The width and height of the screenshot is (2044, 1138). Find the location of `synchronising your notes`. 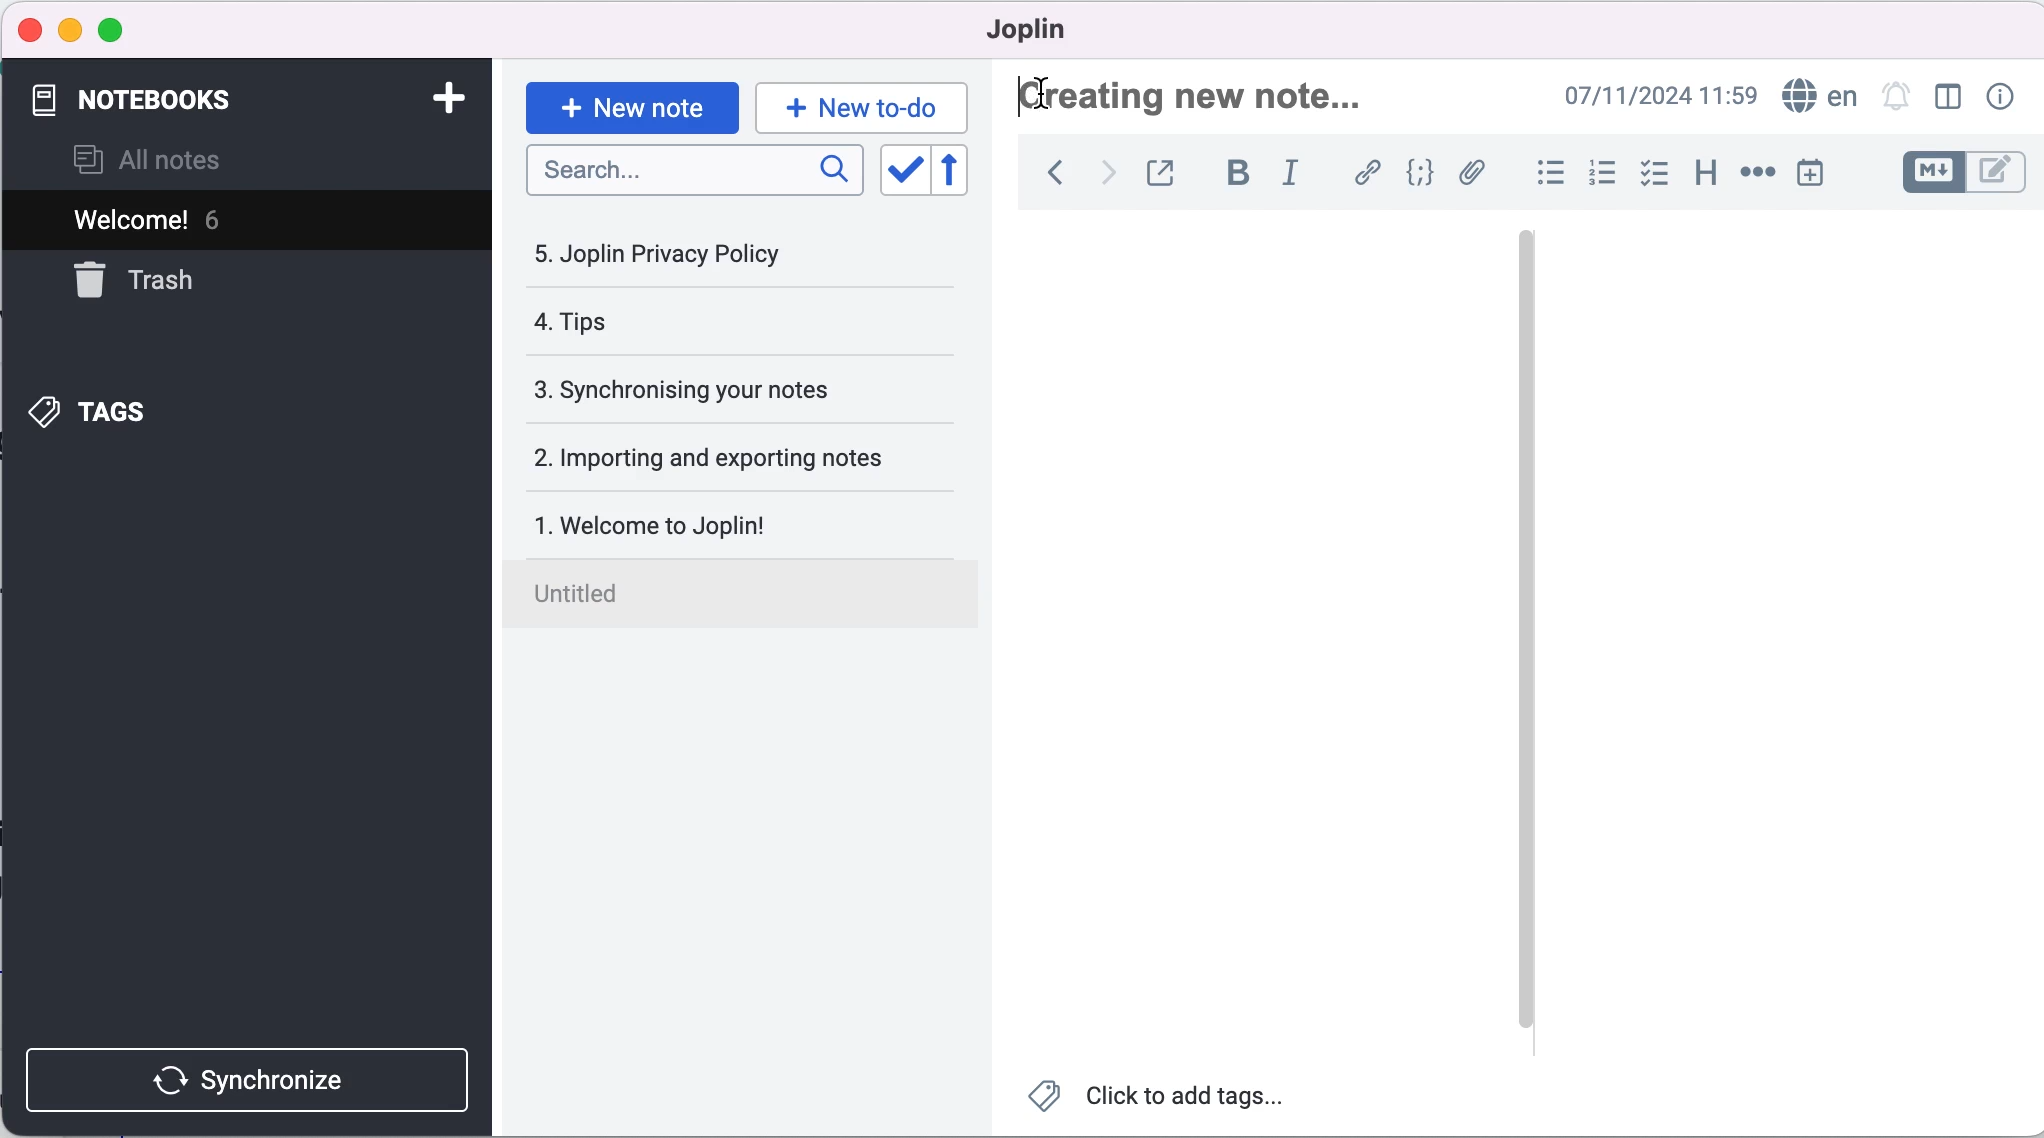

synchronising your notes is located at coordinates (727, 387).